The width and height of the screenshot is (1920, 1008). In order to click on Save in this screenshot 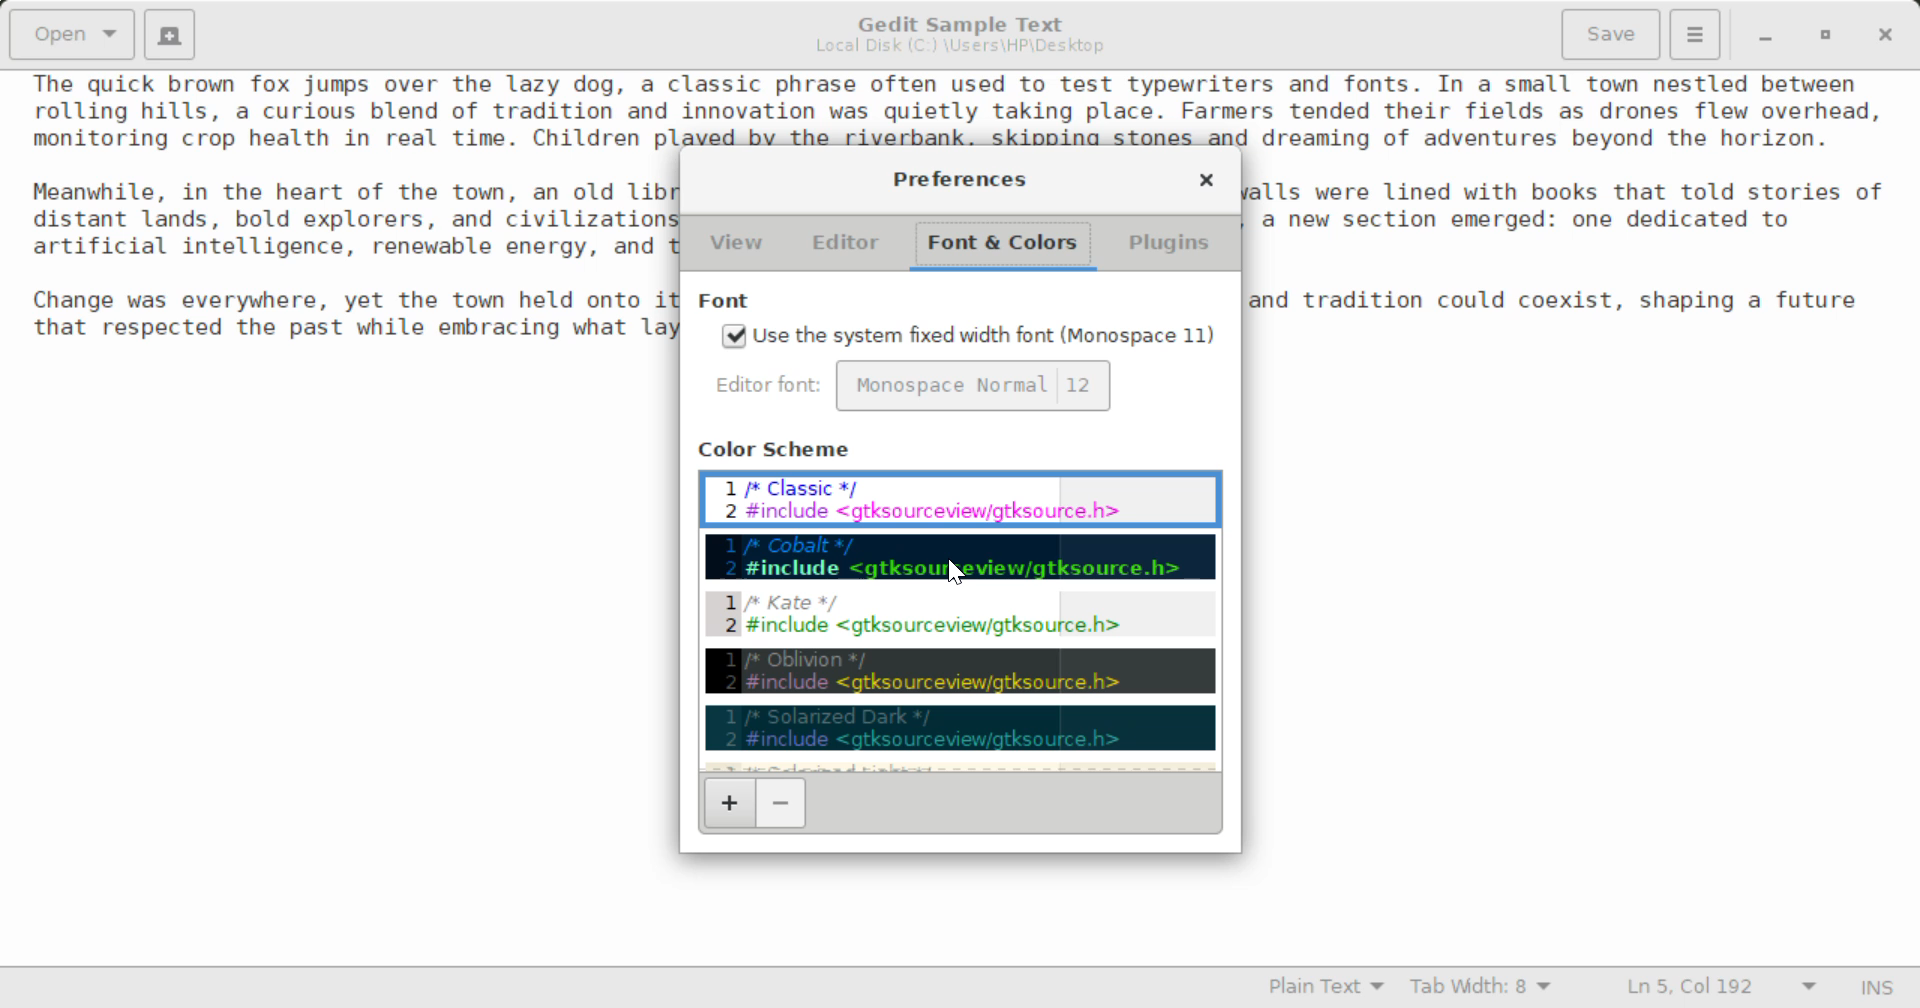, I will do `click(1612, 32)`.